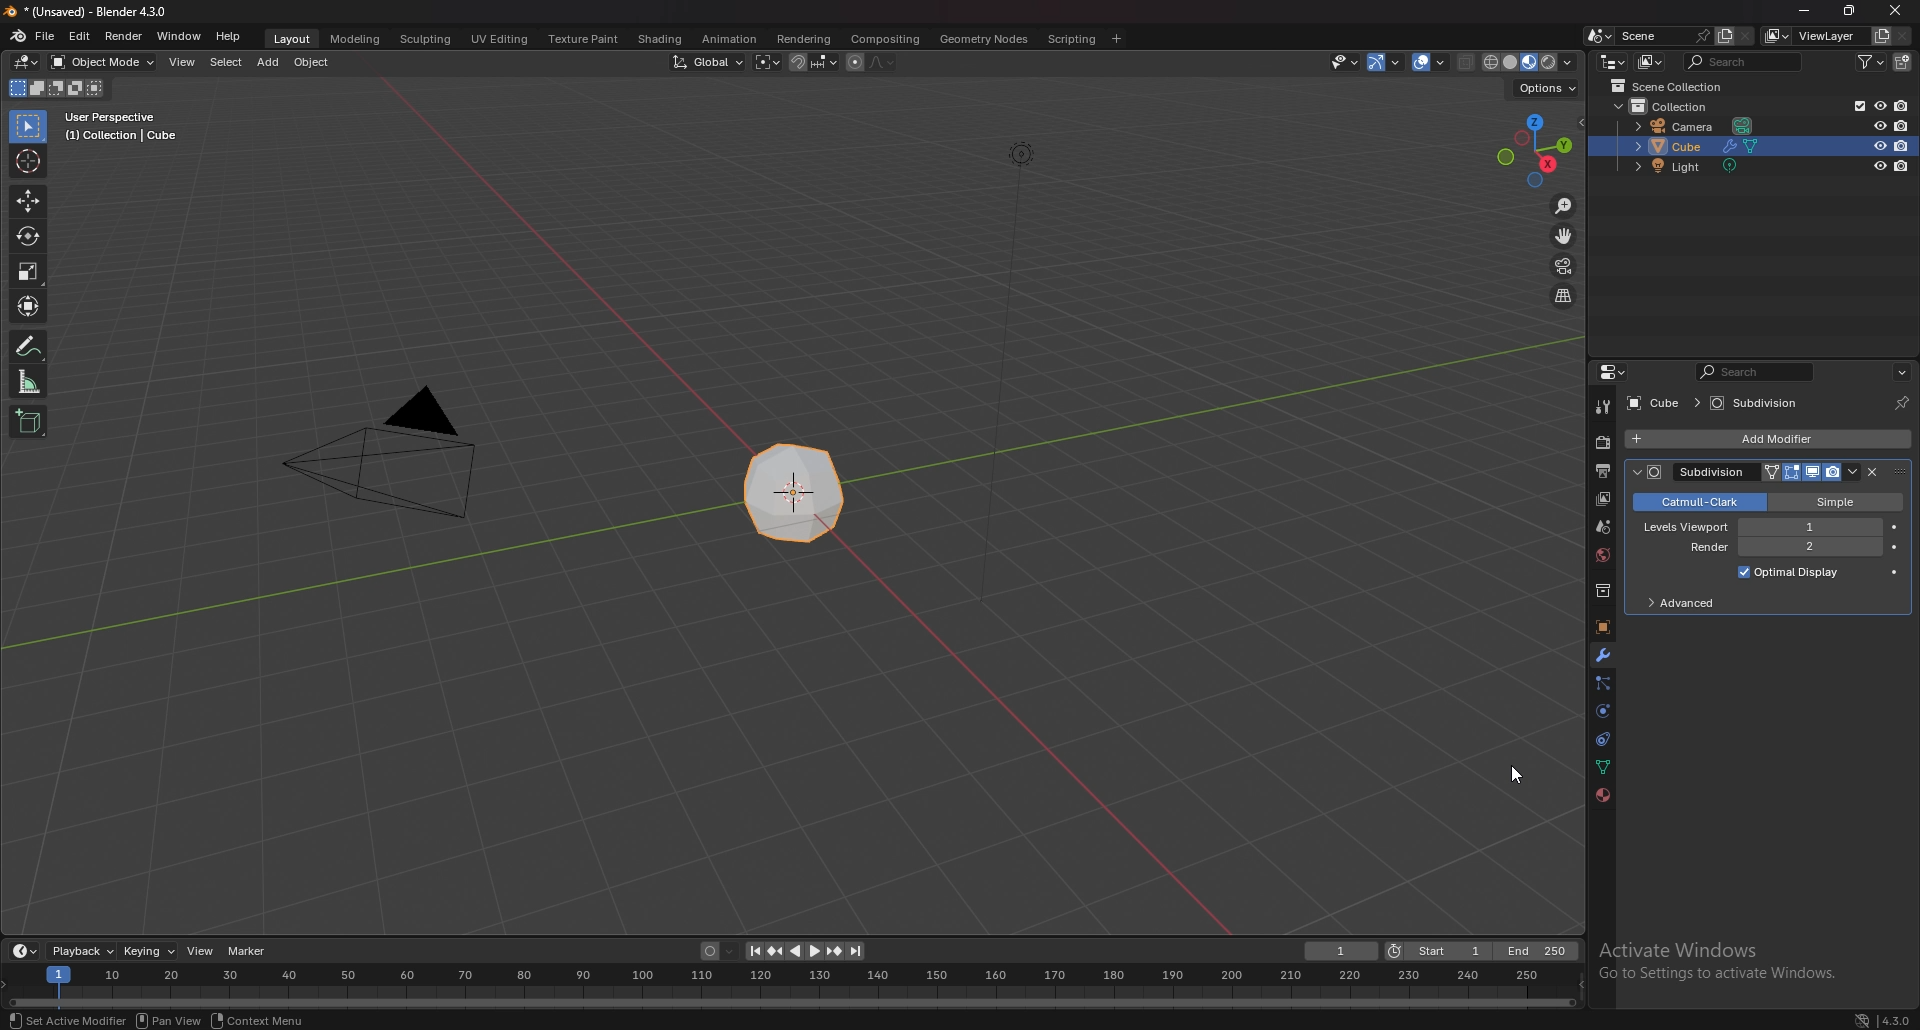 This screenshot has height=1030, width=1920. What do you see at coordinates (1770, 440) in the screenshot?
I see `add modifier` at bounding box center [1770, 440].